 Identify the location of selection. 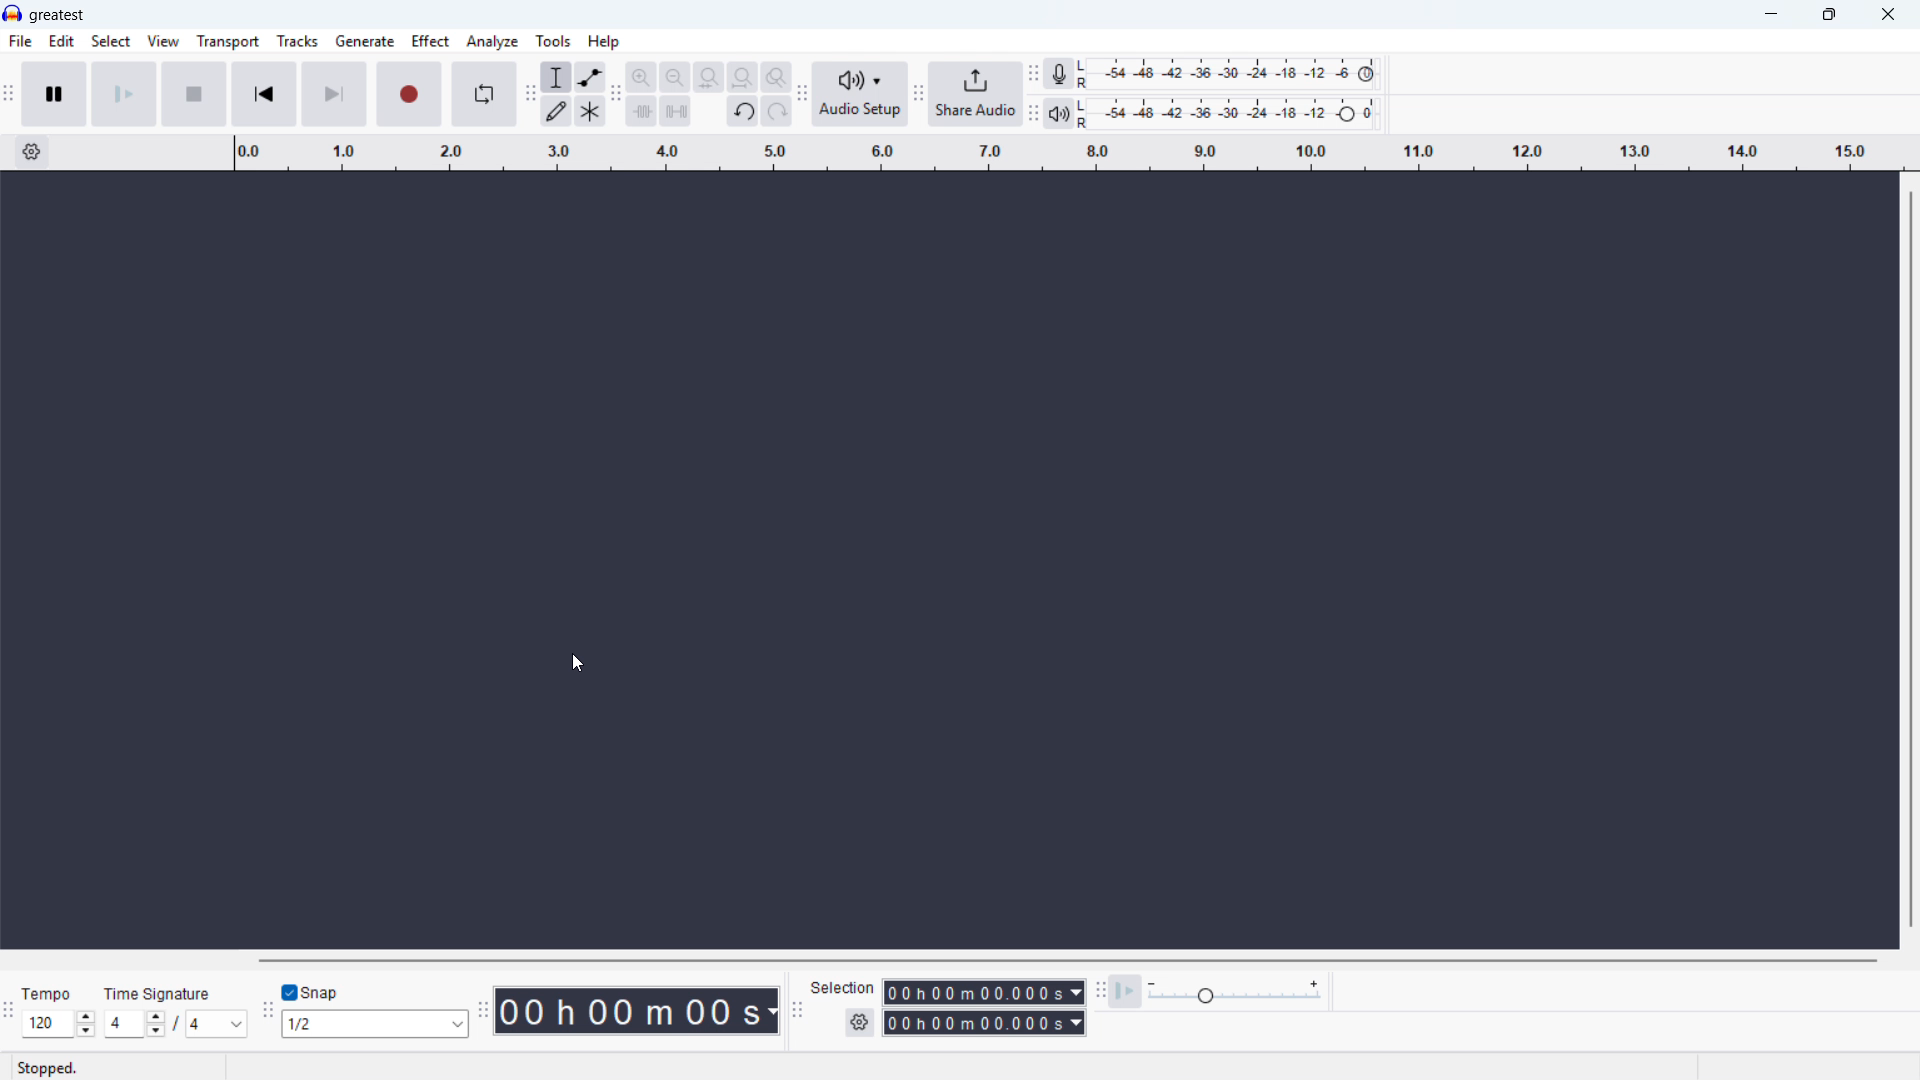
(843, 989).